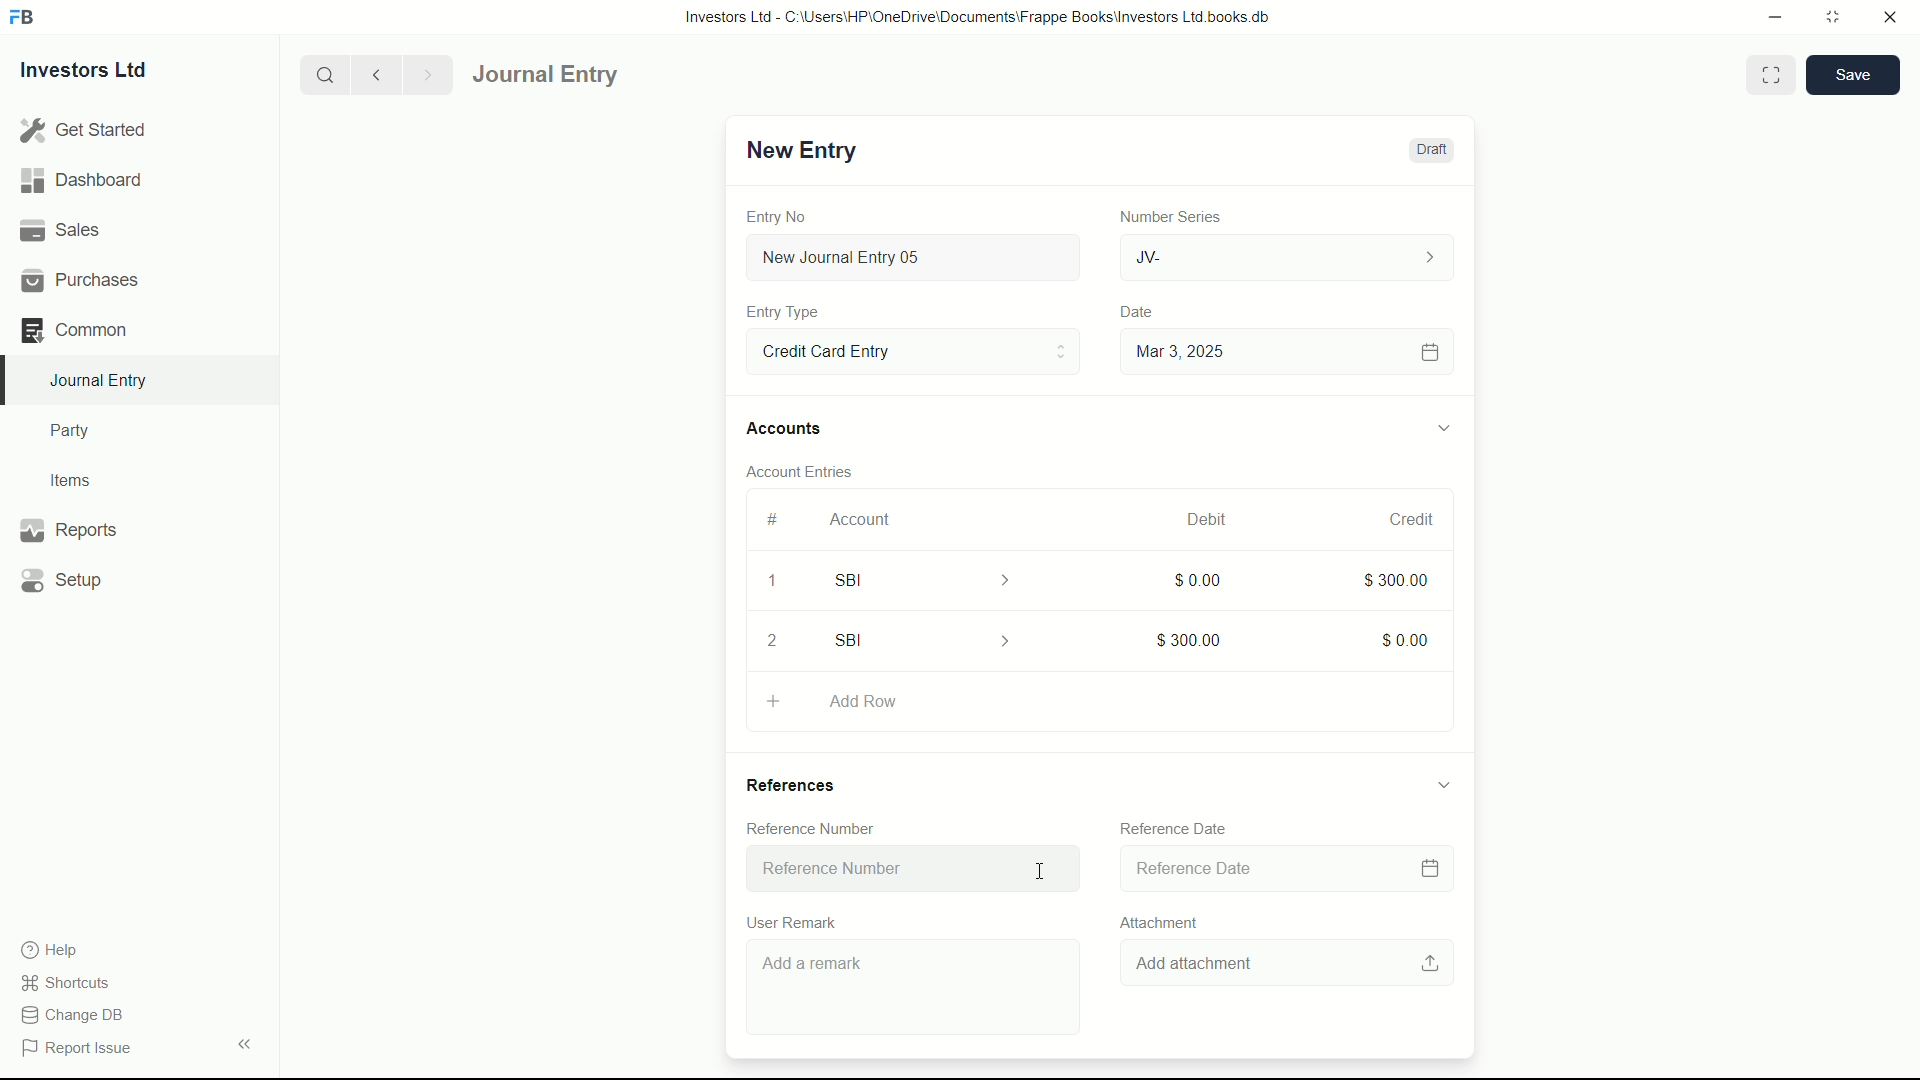 The height and width of the screenshot is (1080, 1920). Describe the element at coordinates (905, 864) in the screenshot. I see `Reference Number` at that location.